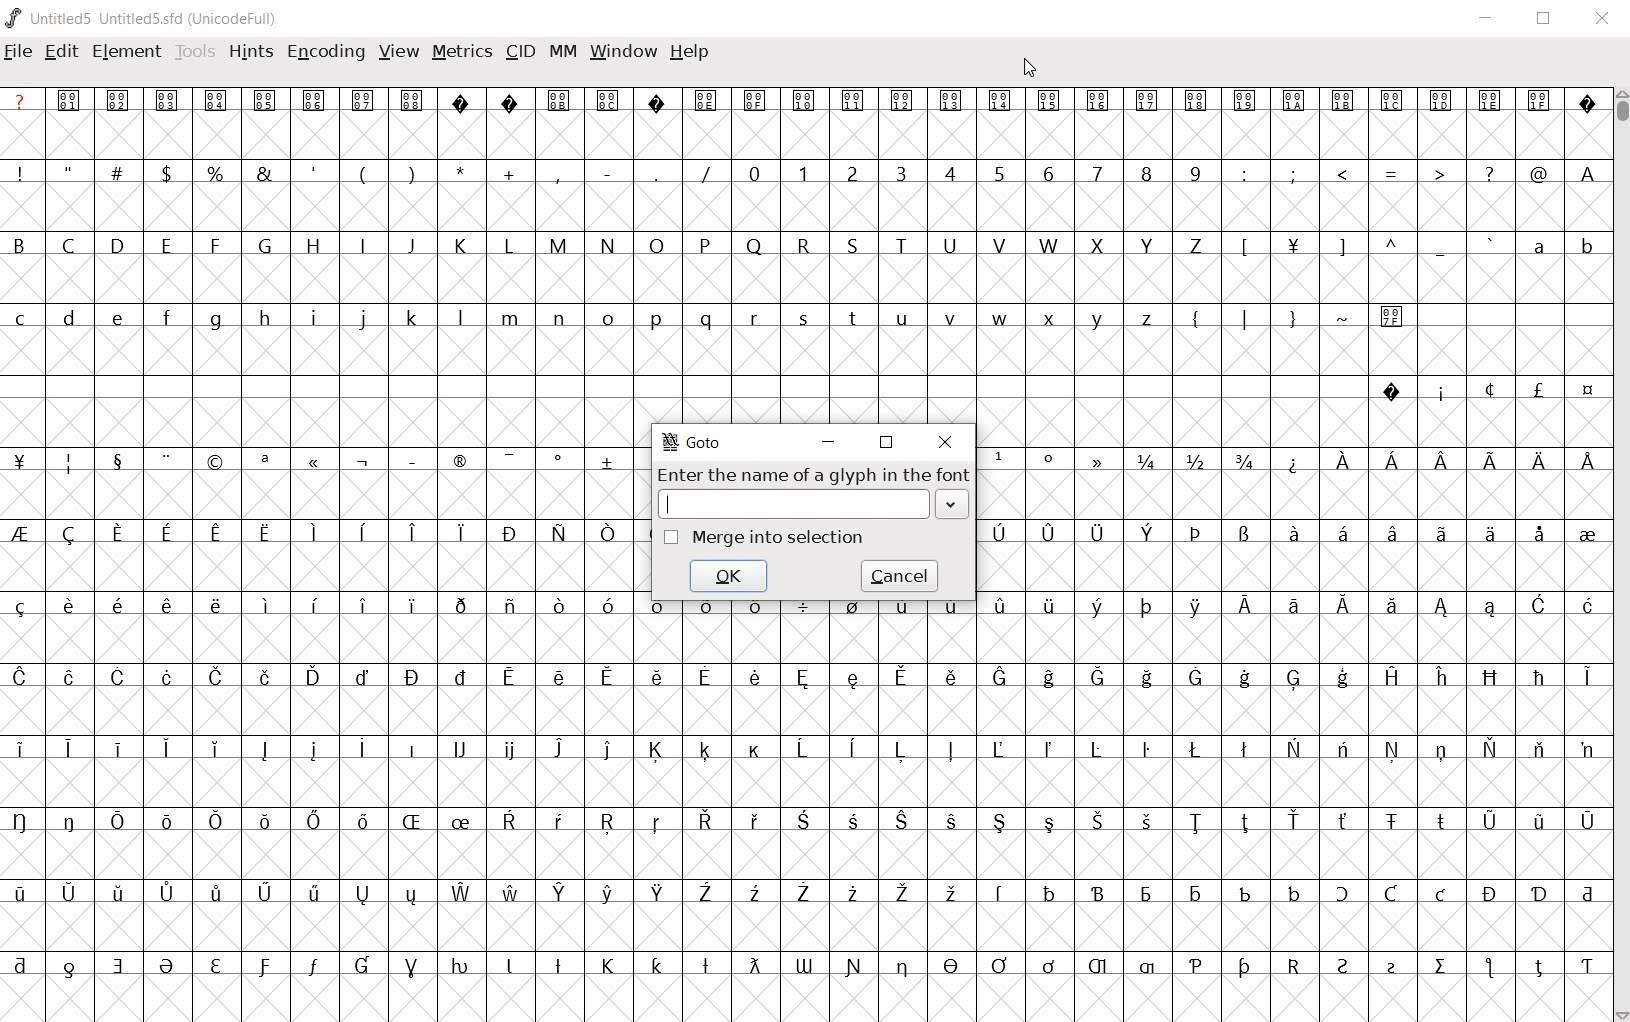 The height and width of the screenshot is (1022, 1630). What do you see at coordinates (803, 316) in the screenshot?
I see `s` at bounding box center [803, 316].